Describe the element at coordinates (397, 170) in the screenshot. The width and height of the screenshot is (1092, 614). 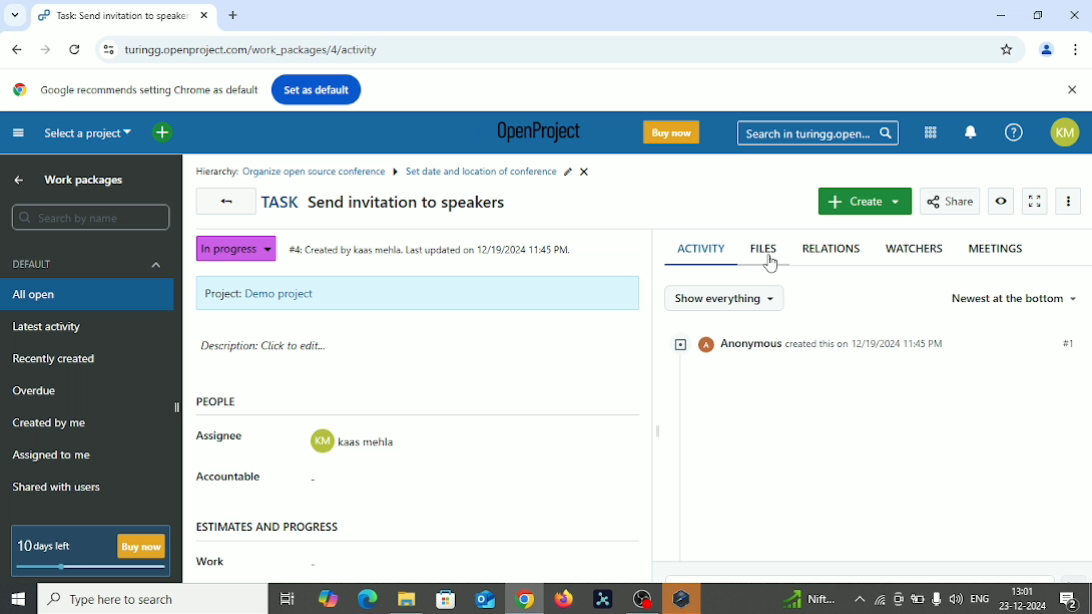
I see `ll Hierarchy: Organize open source conference B Set date and location of conference # X` at that location.